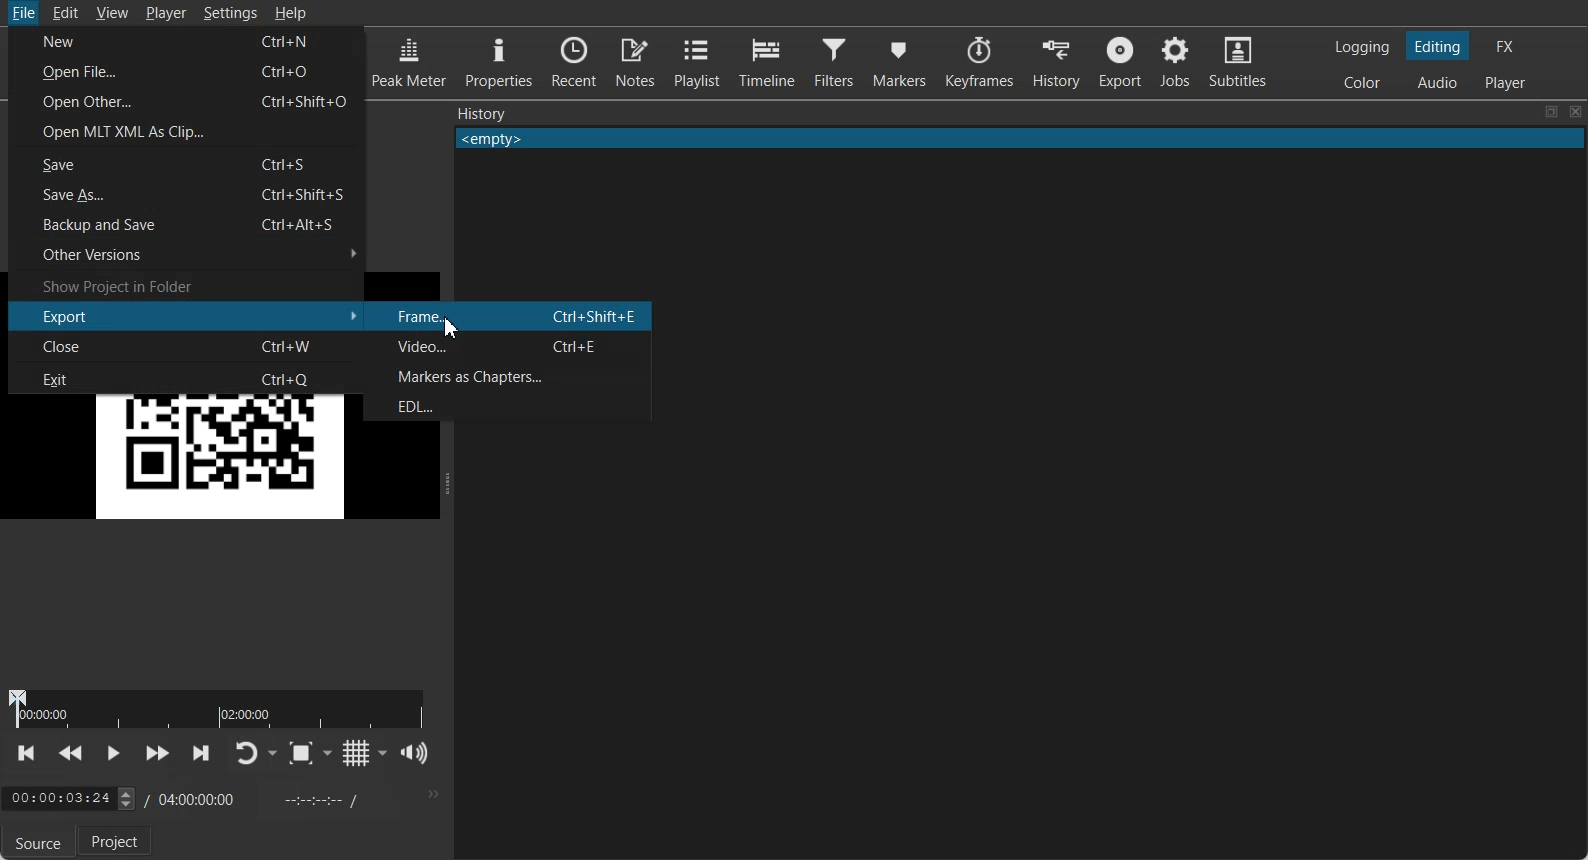 This screenshot has width=1588, height=860. I want to click on Timeline, so click(765, 59).